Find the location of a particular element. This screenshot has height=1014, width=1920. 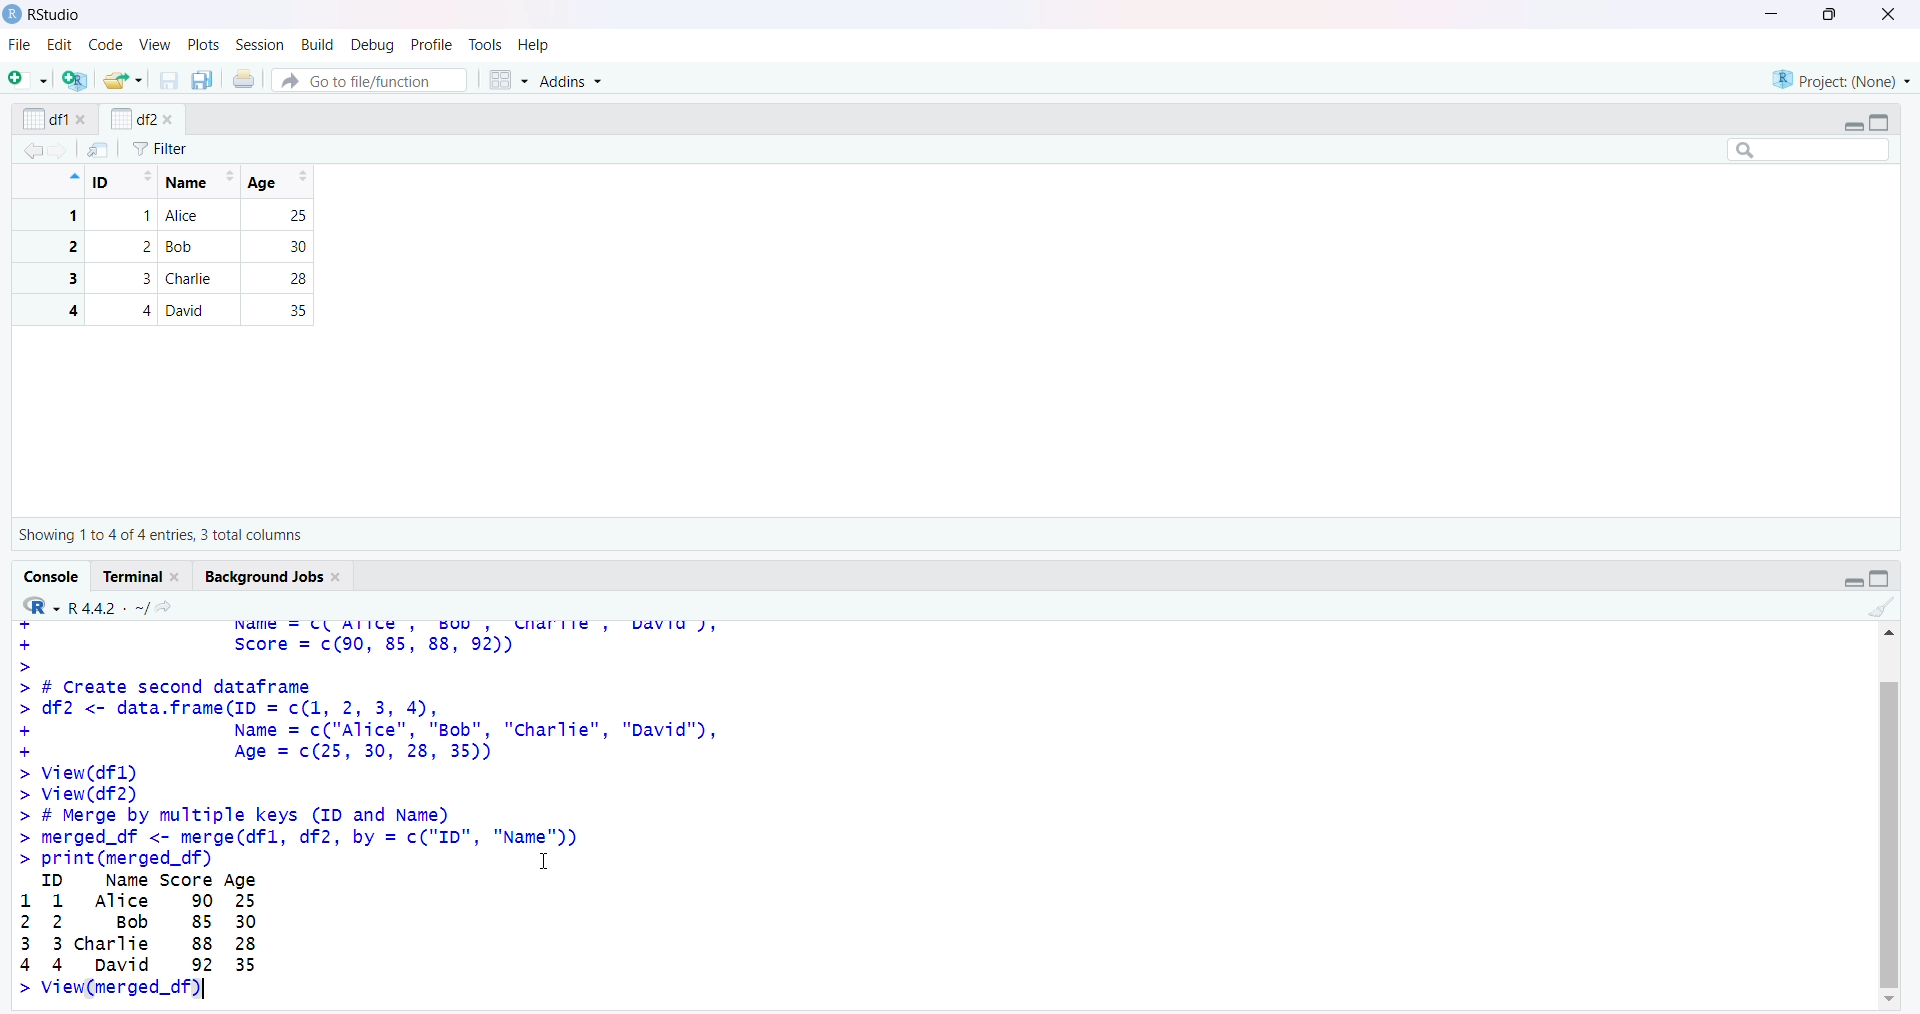

RStudio is located at coordinates (57, 15).